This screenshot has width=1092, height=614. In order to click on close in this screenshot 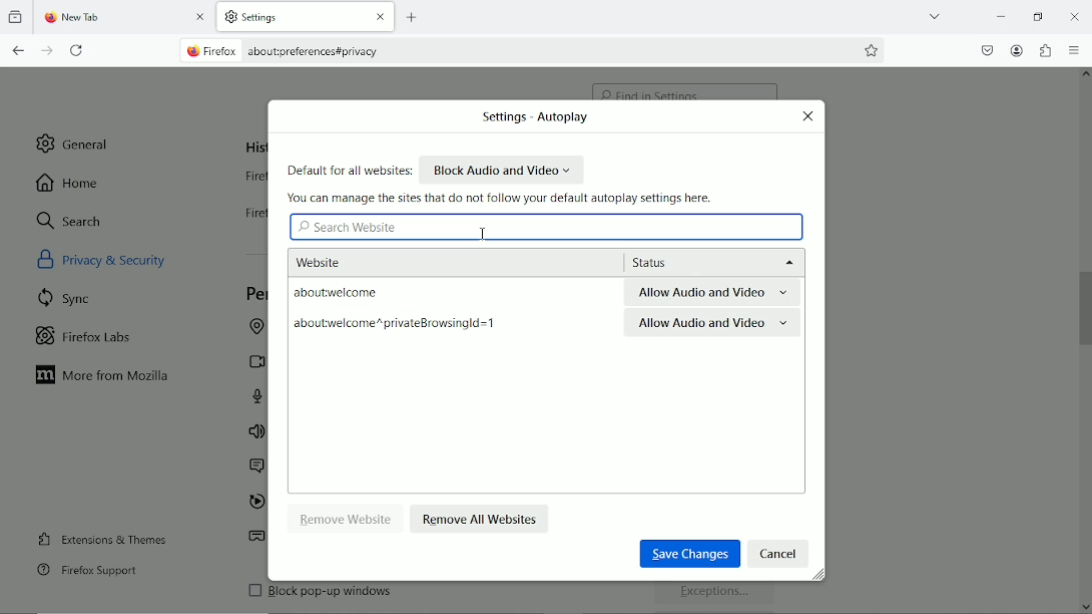, I will do `click(378, 18)`.